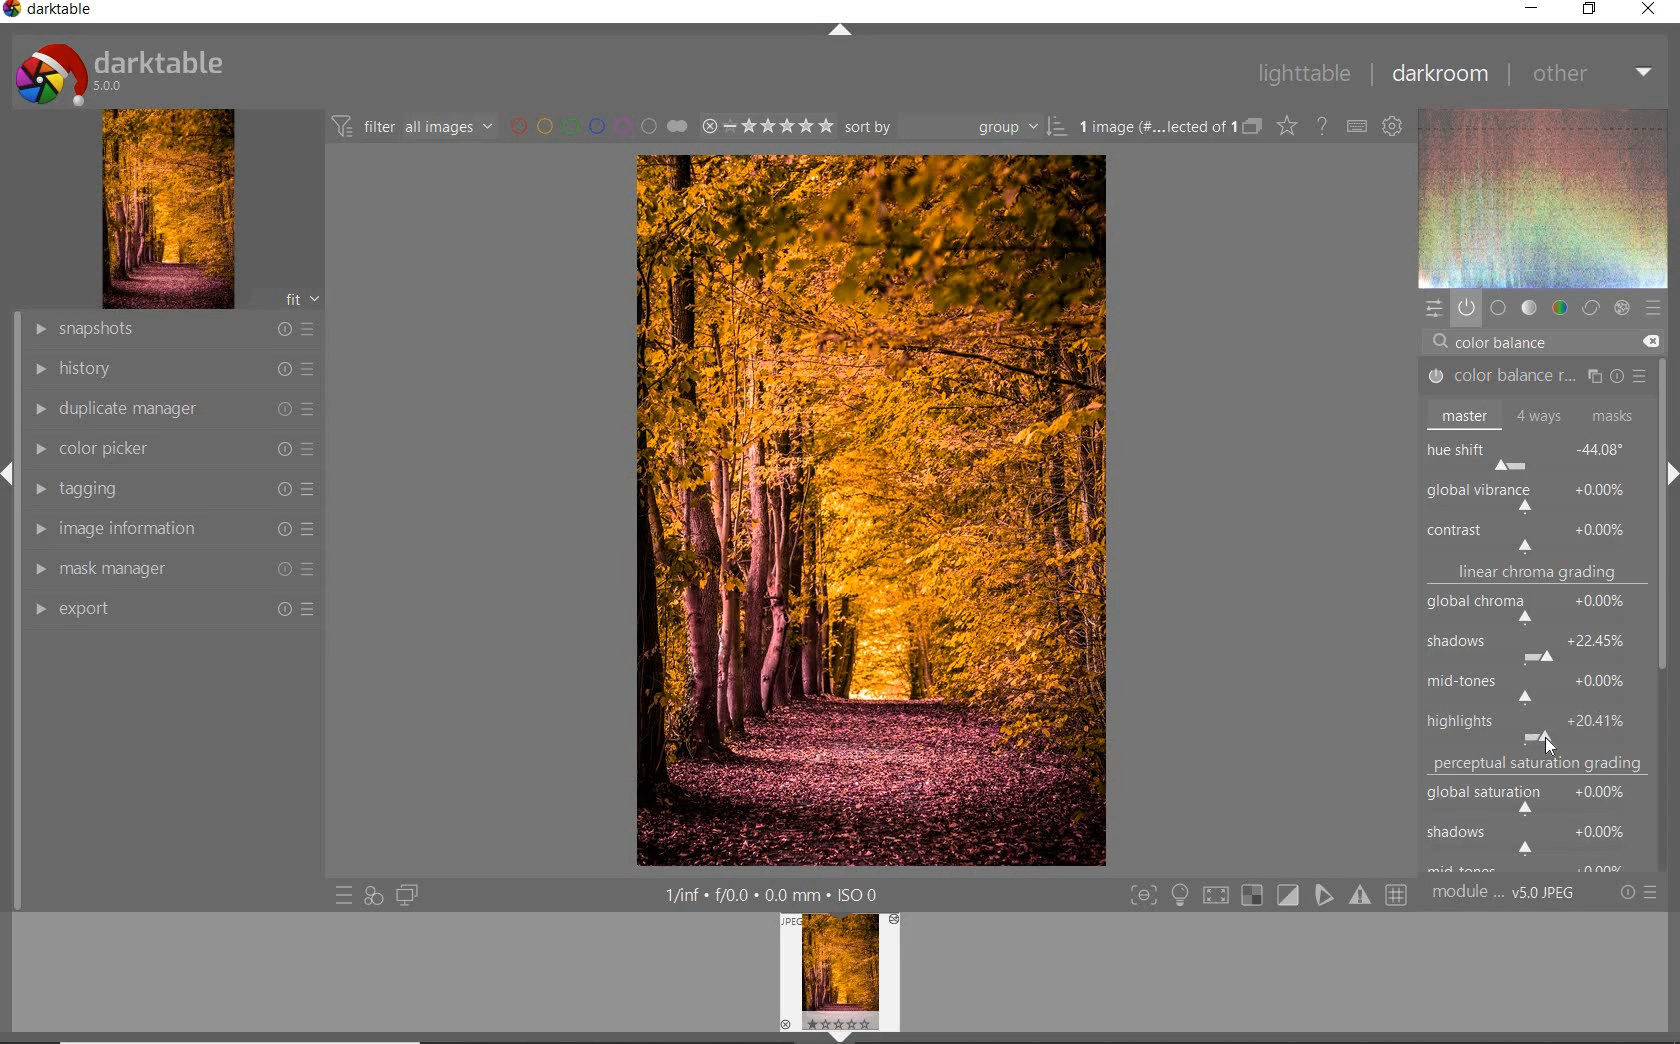 This screenshot has height=1044, width=1680. I want to click on correct, so click(1590, 309).